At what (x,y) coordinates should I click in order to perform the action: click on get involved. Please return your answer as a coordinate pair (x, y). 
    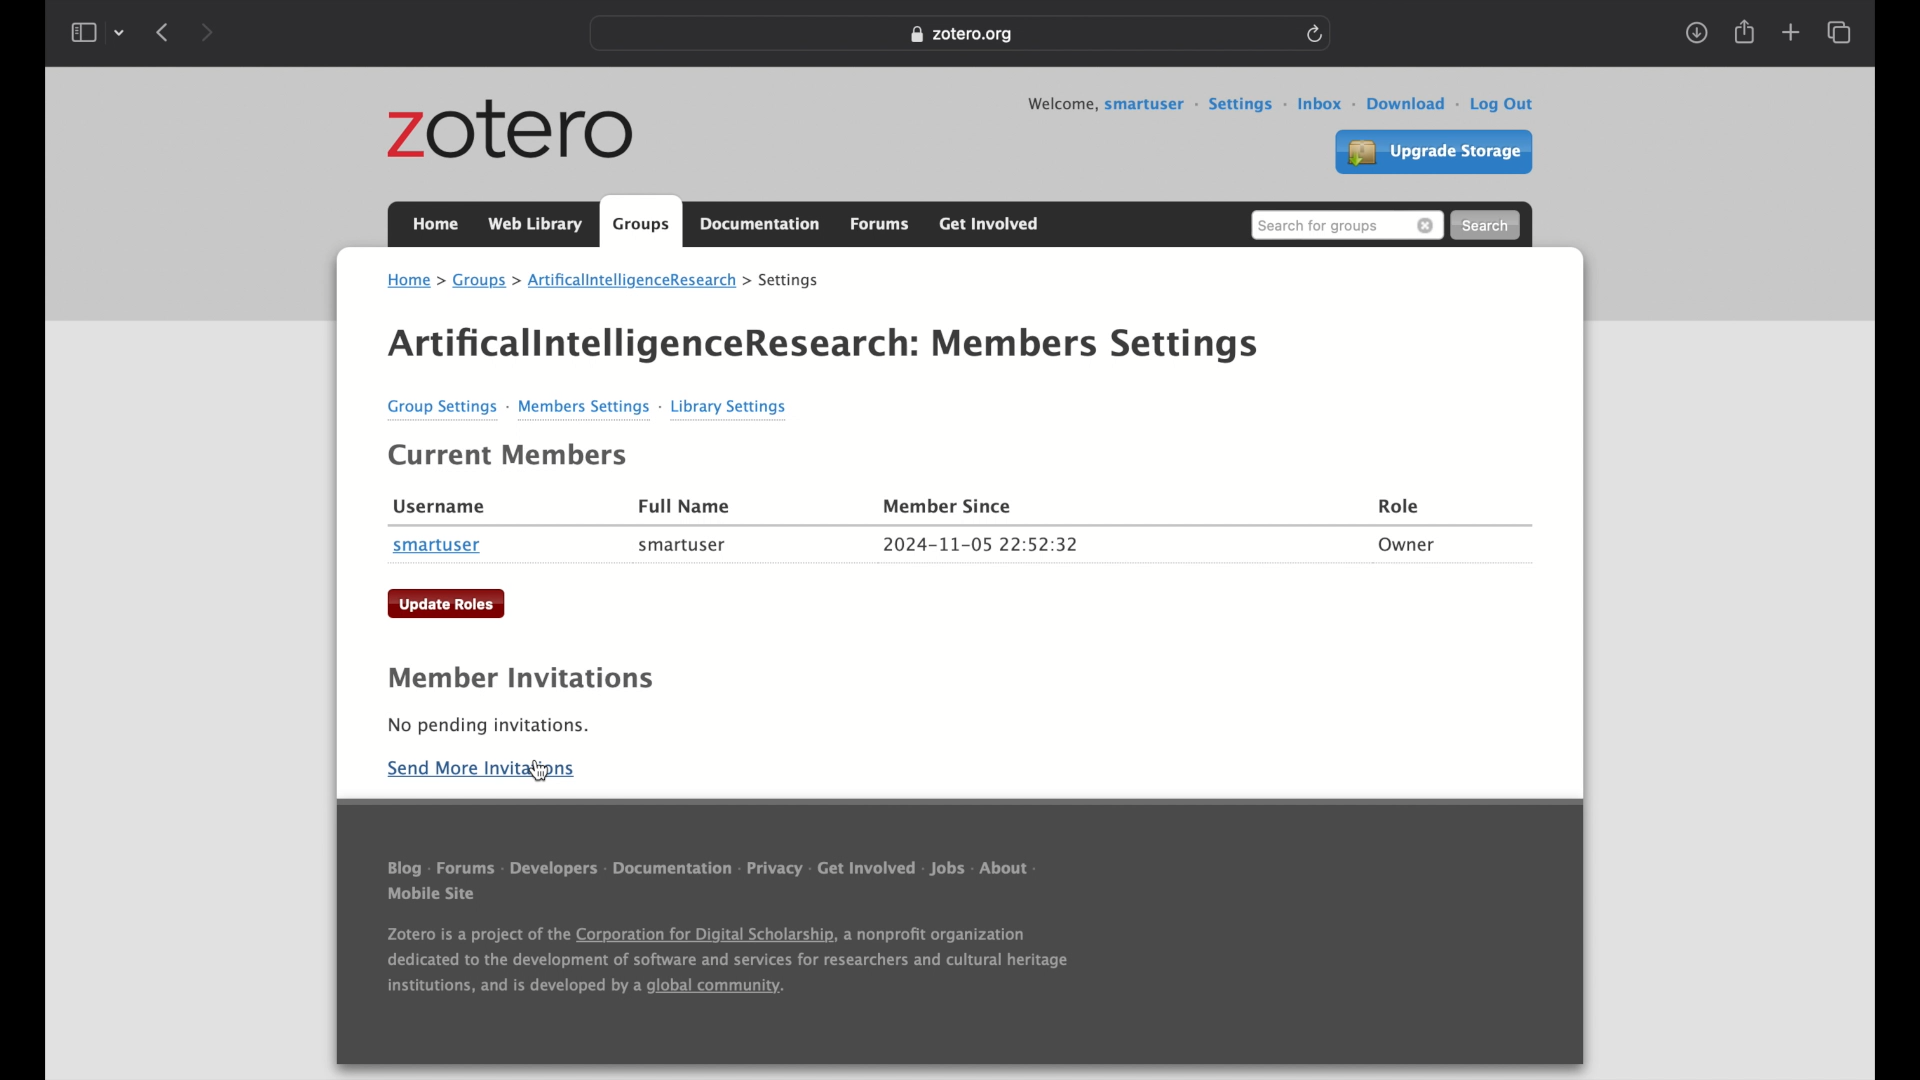
    Looking at the image, I should click on (867, 868).